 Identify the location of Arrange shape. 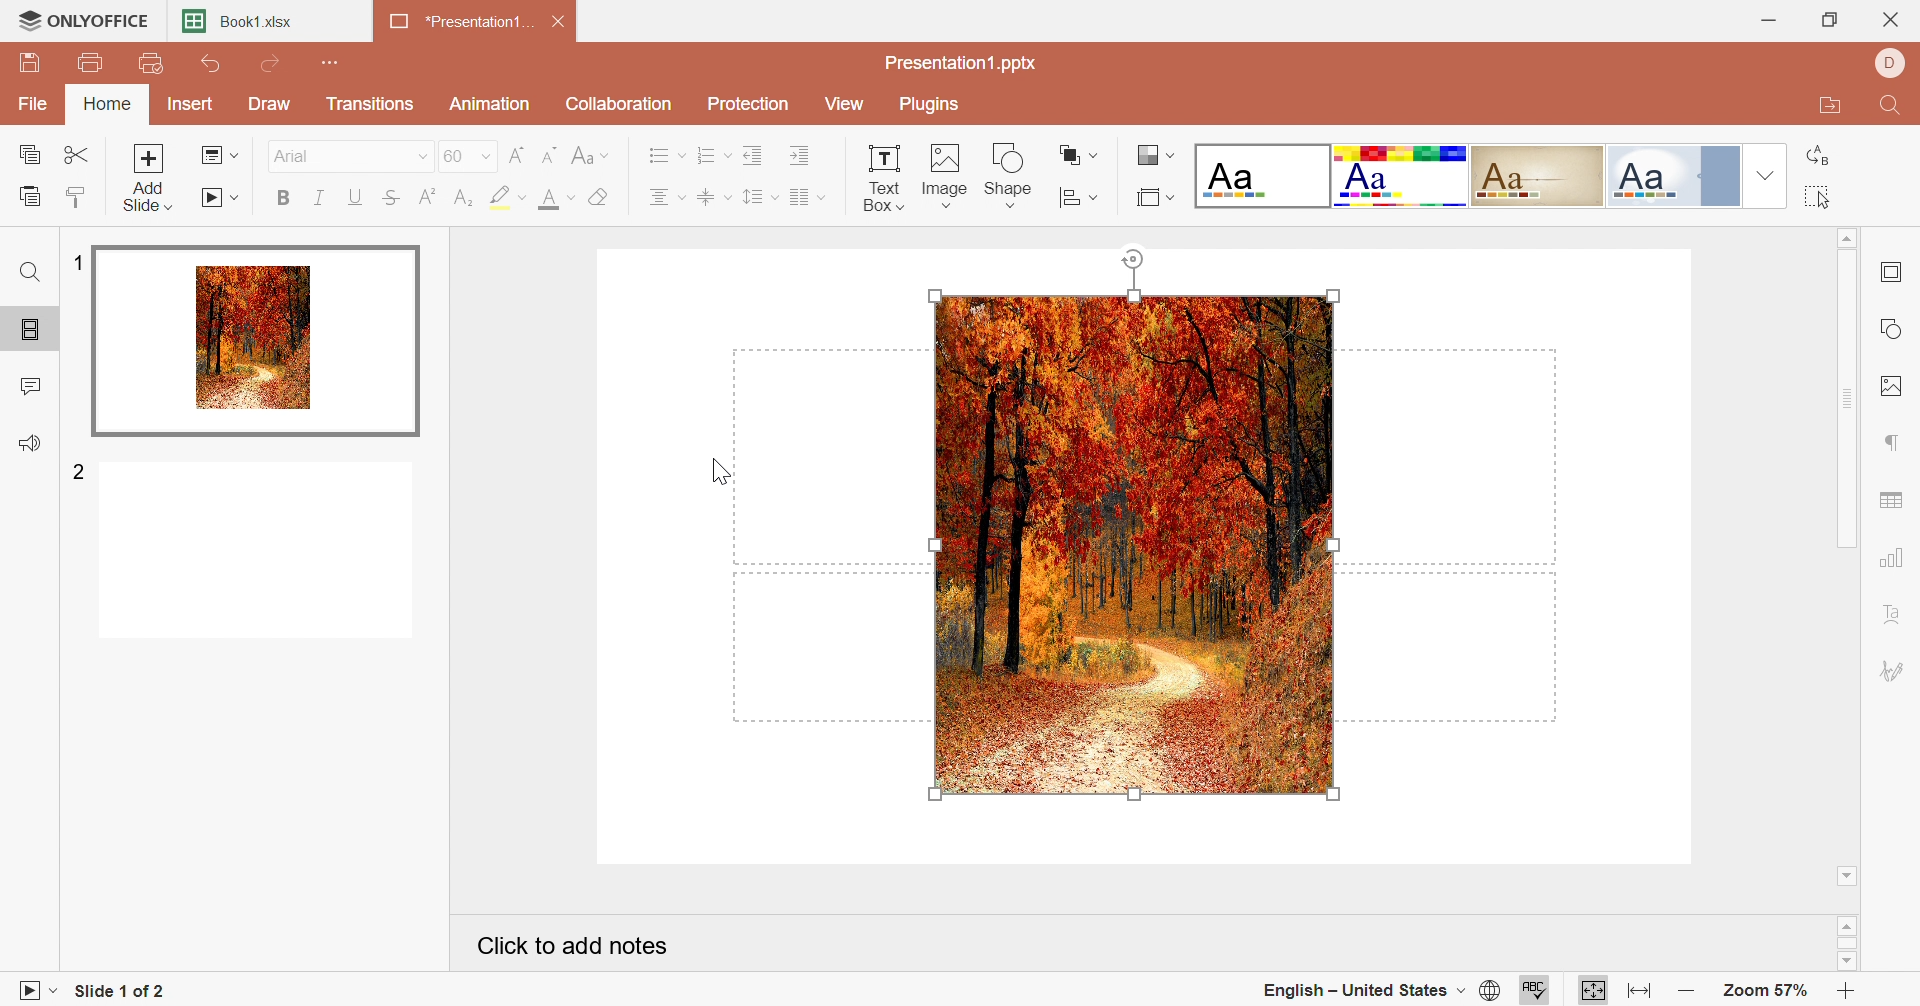
(1080, 193).